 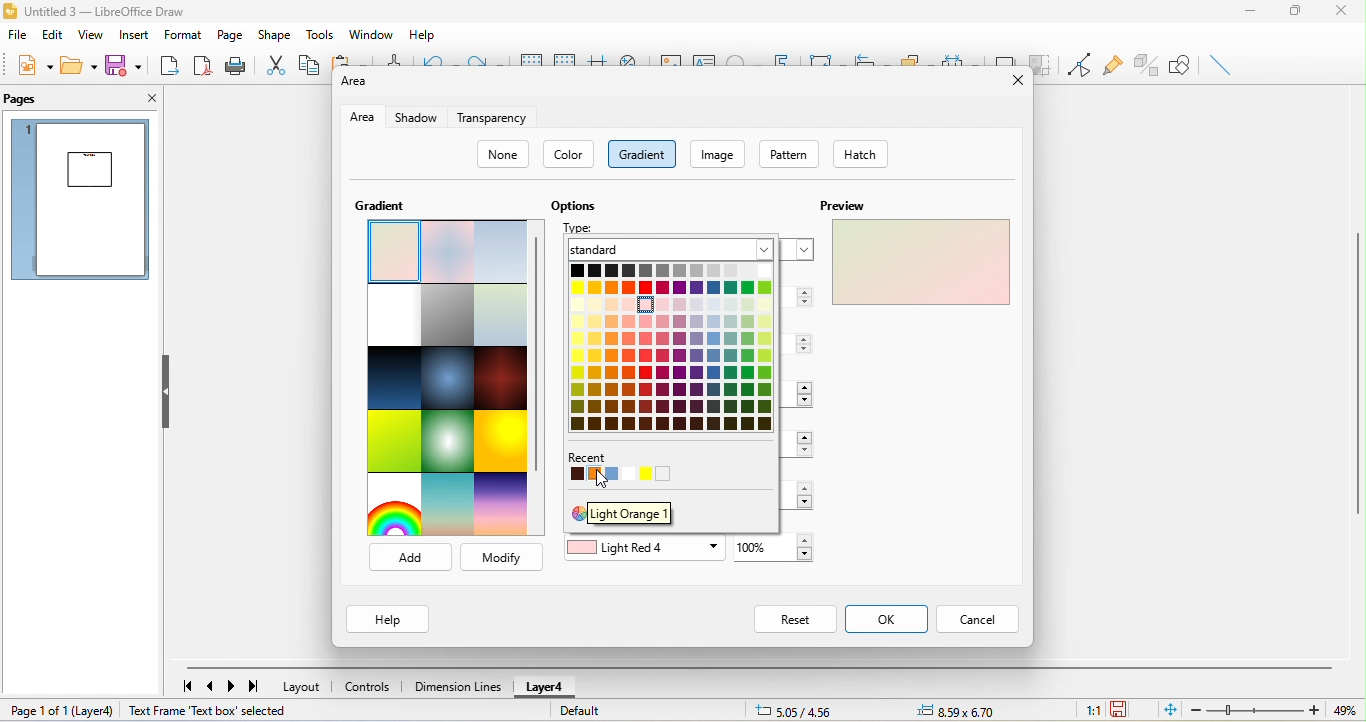 I want to click on gradient, so click(x=642, y=154).